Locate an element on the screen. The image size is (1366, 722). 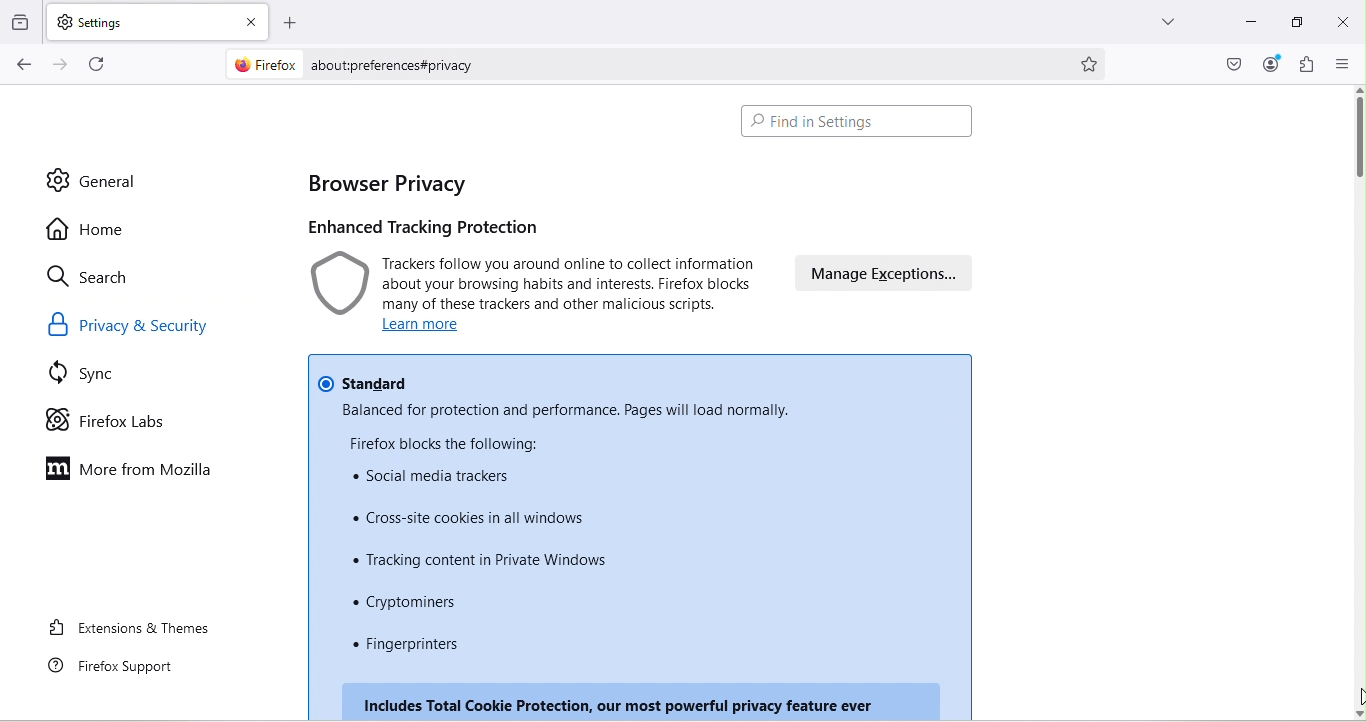
Includes Total Cookie Protection, our most powerful privacy feature ever is located at coordinates (632, 700).